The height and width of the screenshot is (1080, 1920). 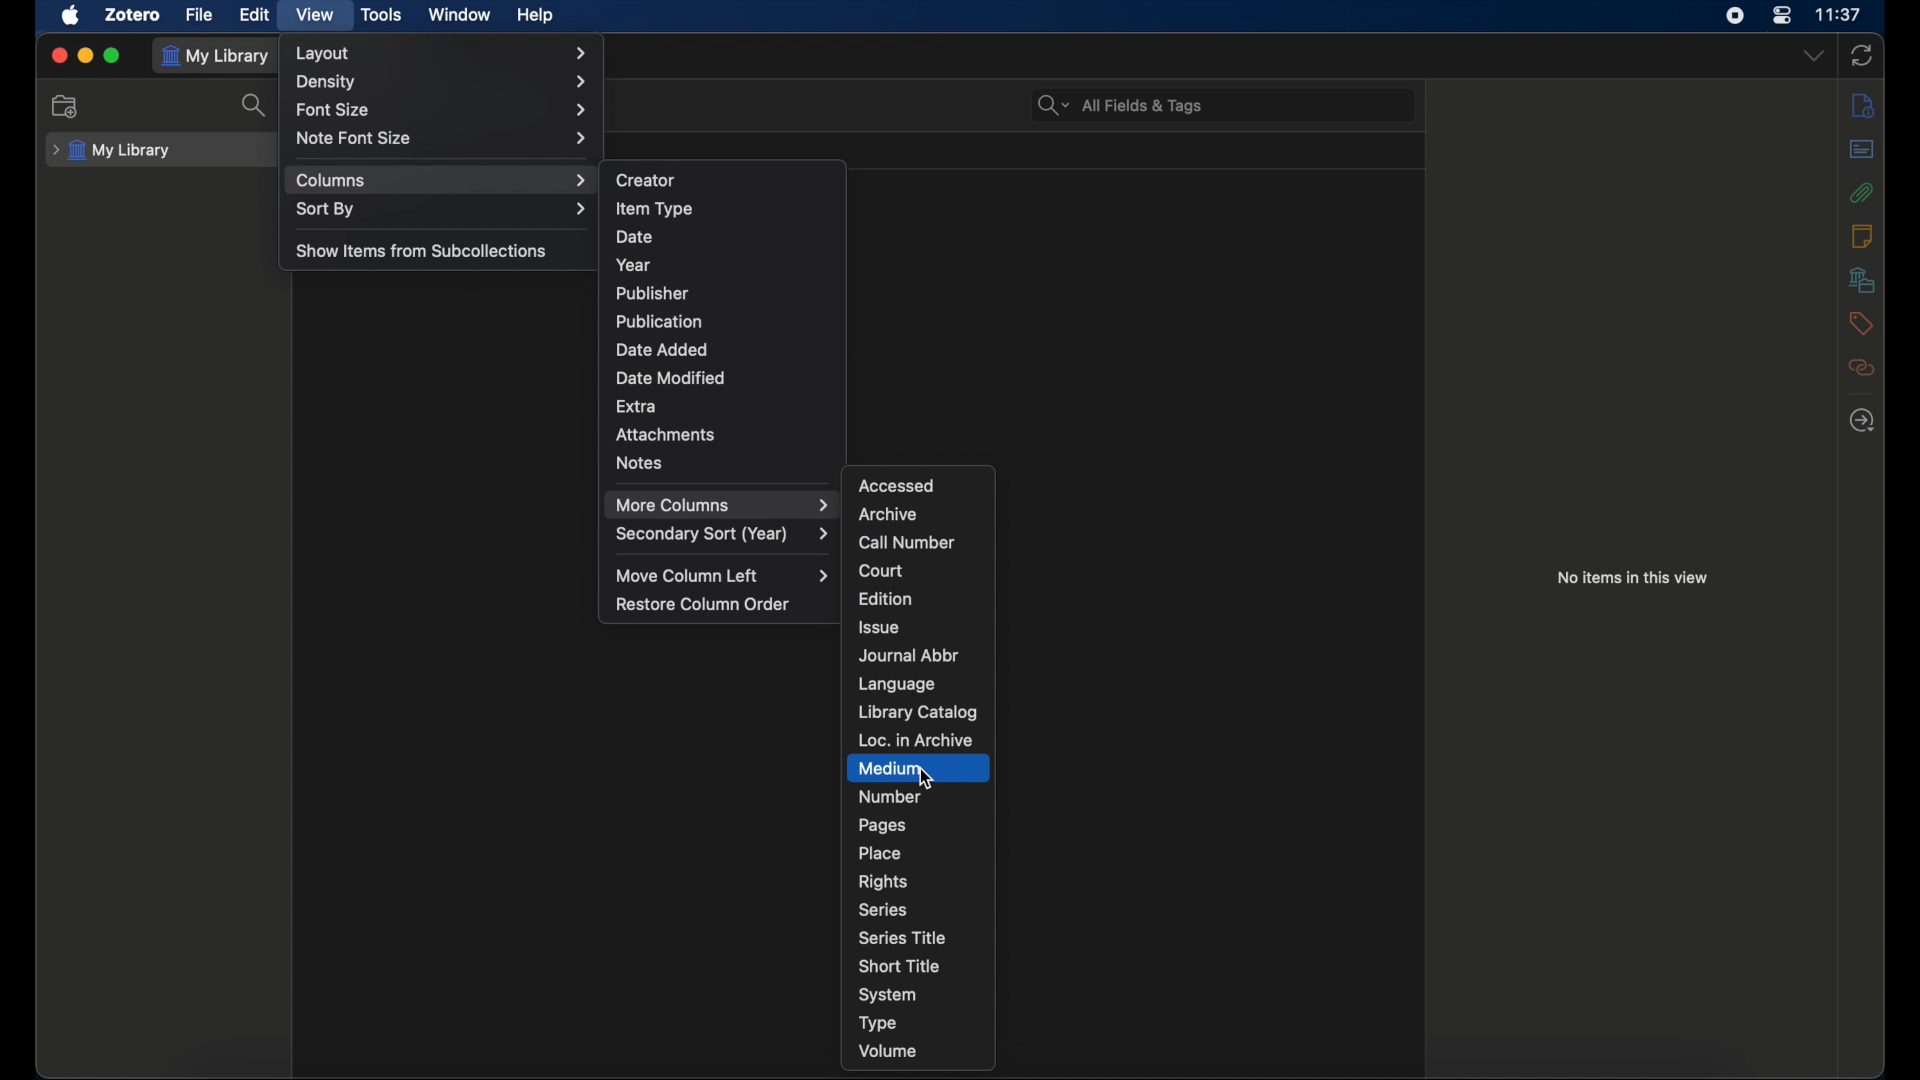 What do you see at coordinates (535, 16) in the screenshot?
I see `help` at bounding box center [535, 16].